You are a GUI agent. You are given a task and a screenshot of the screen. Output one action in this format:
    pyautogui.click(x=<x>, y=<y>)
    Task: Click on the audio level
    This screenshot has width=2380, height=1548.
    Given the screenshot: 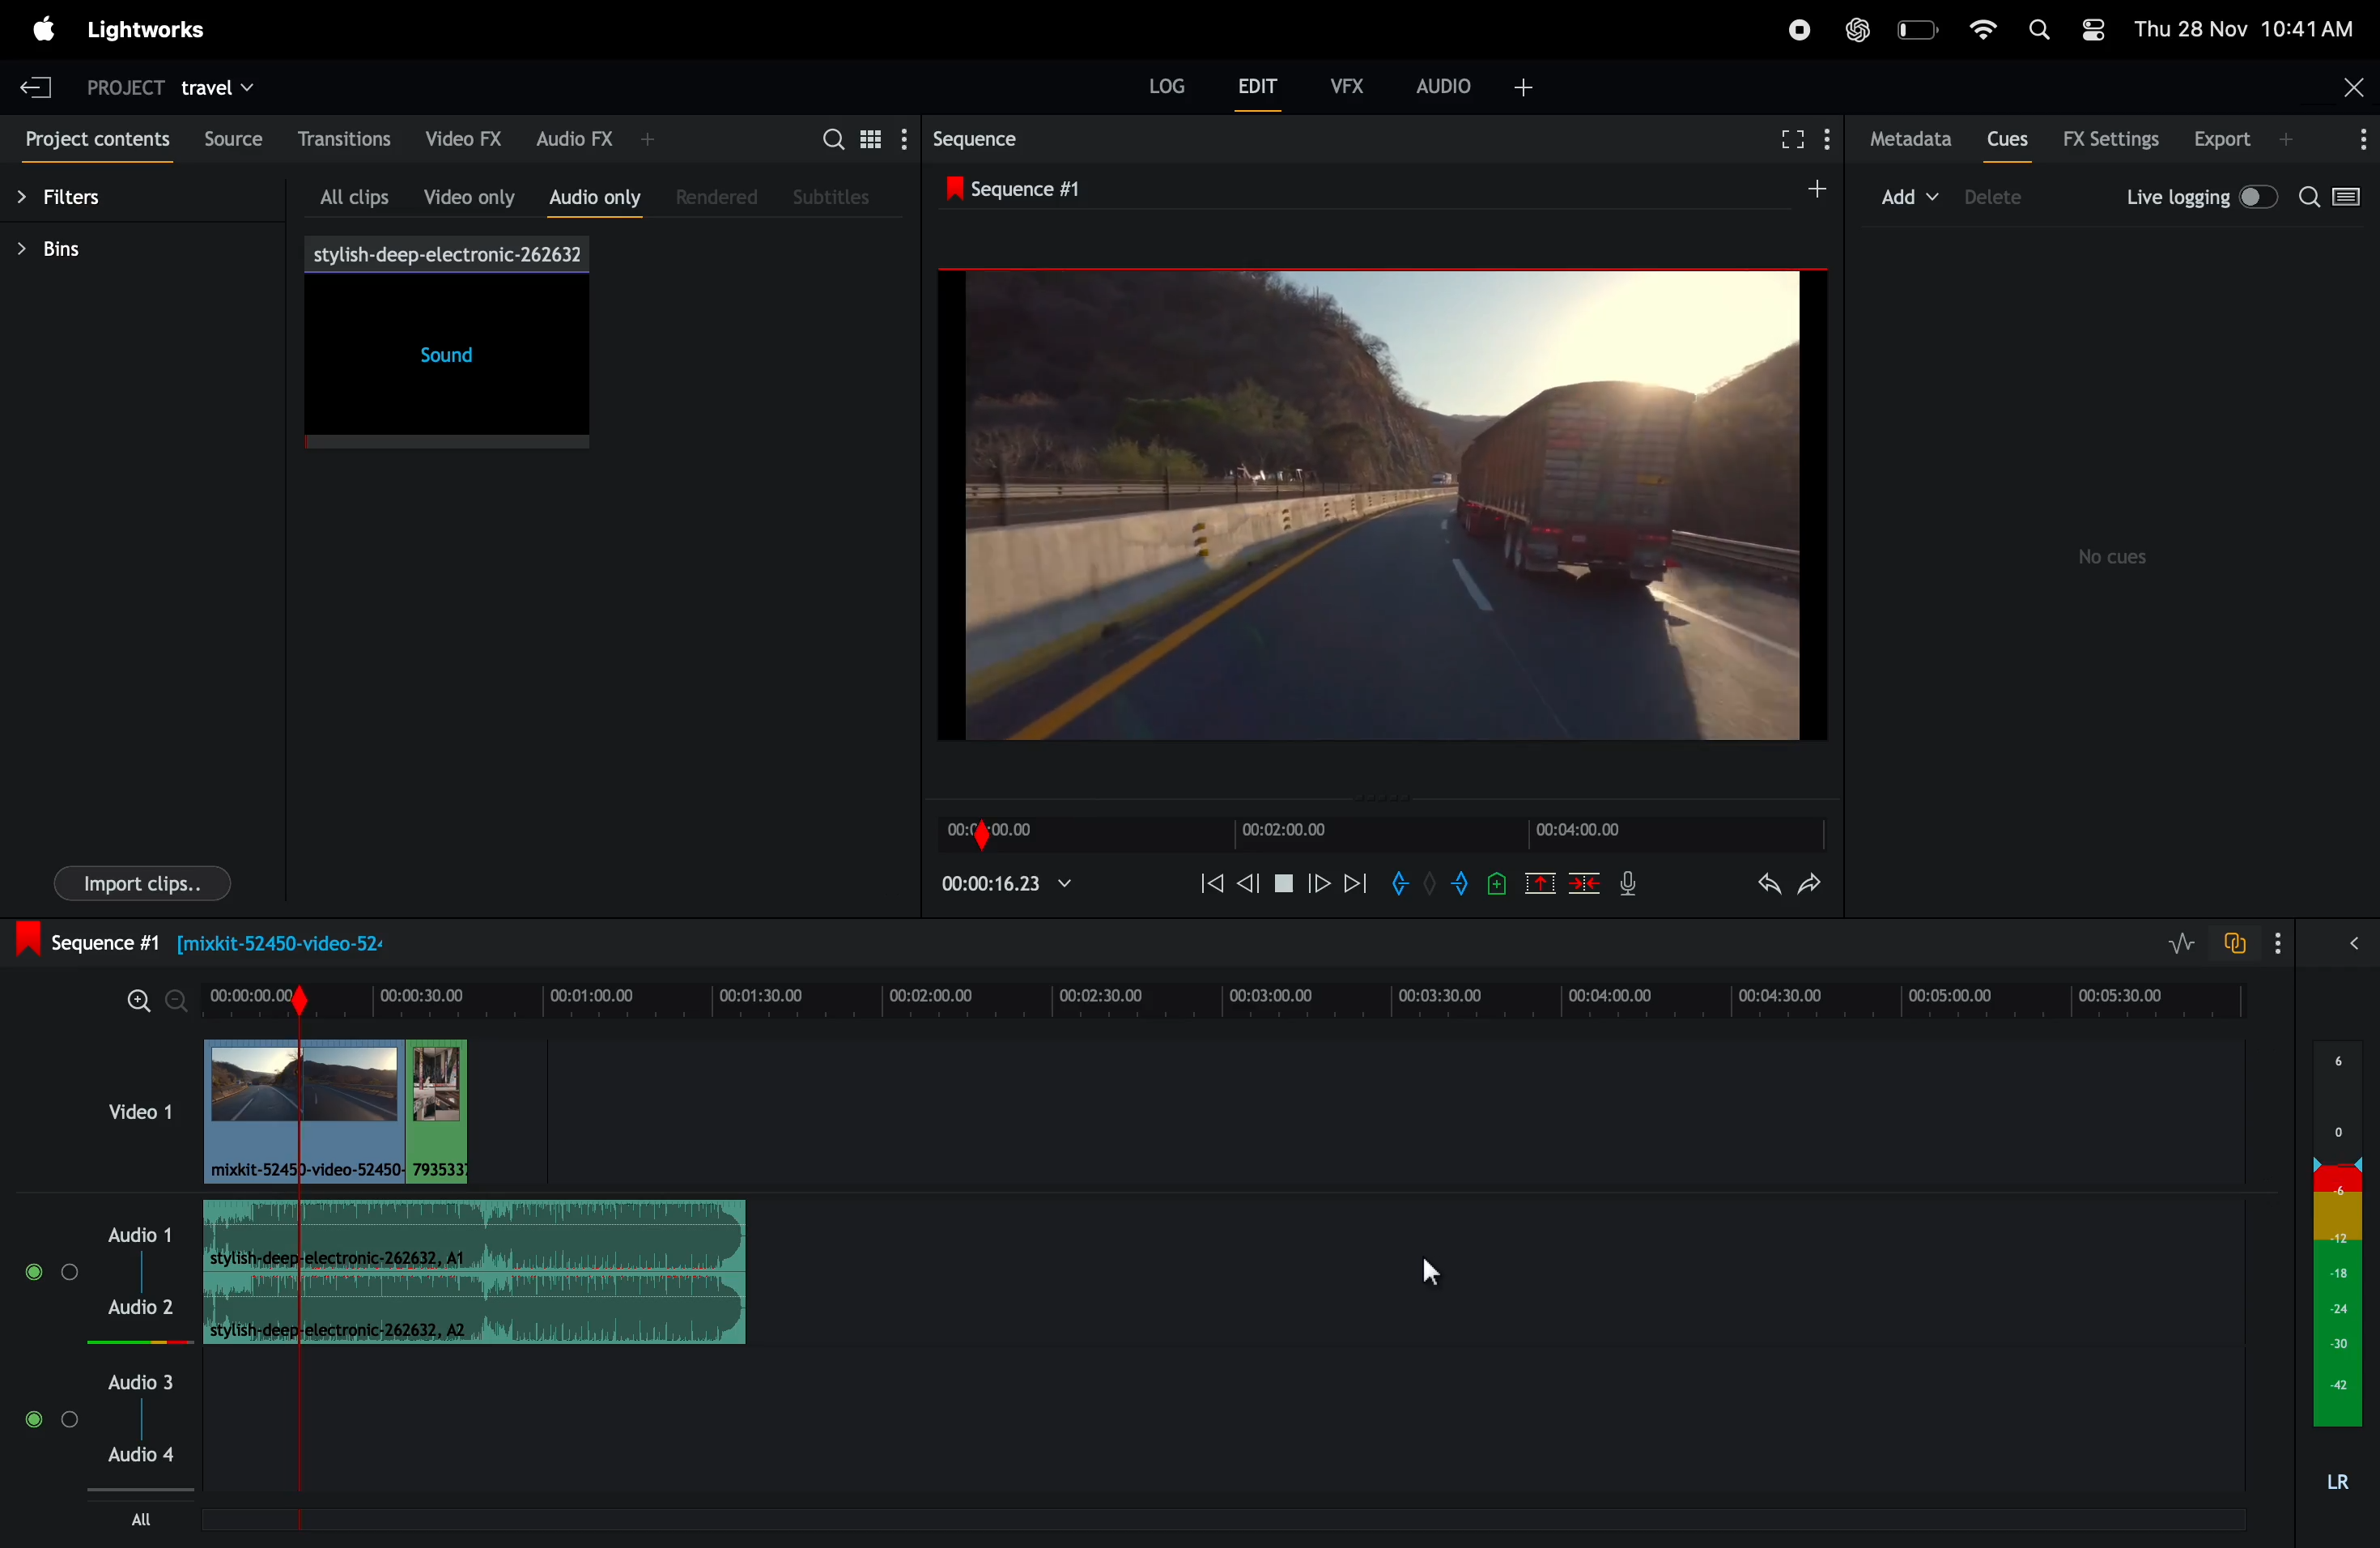 What is the action you would take?
    pyautogui.click(x=2341, y=1265)
    